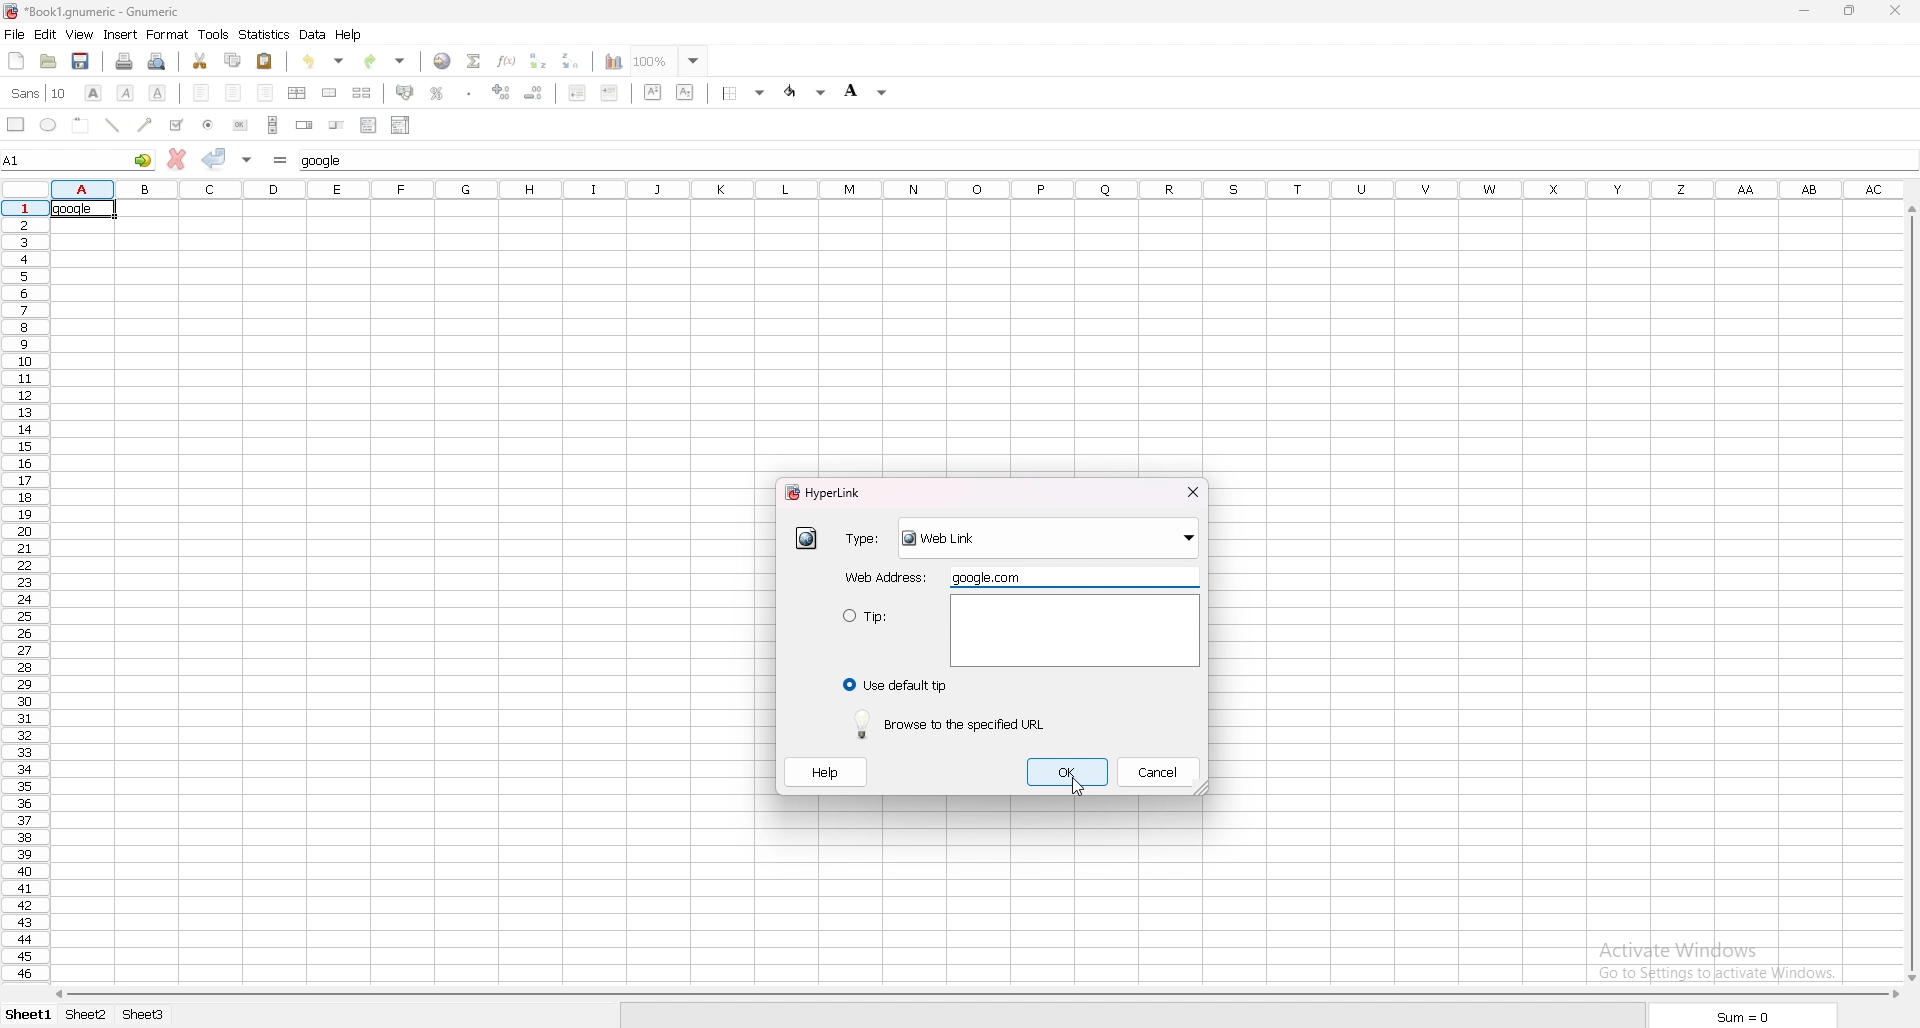  I want to click on curso, so click(2436, 563).